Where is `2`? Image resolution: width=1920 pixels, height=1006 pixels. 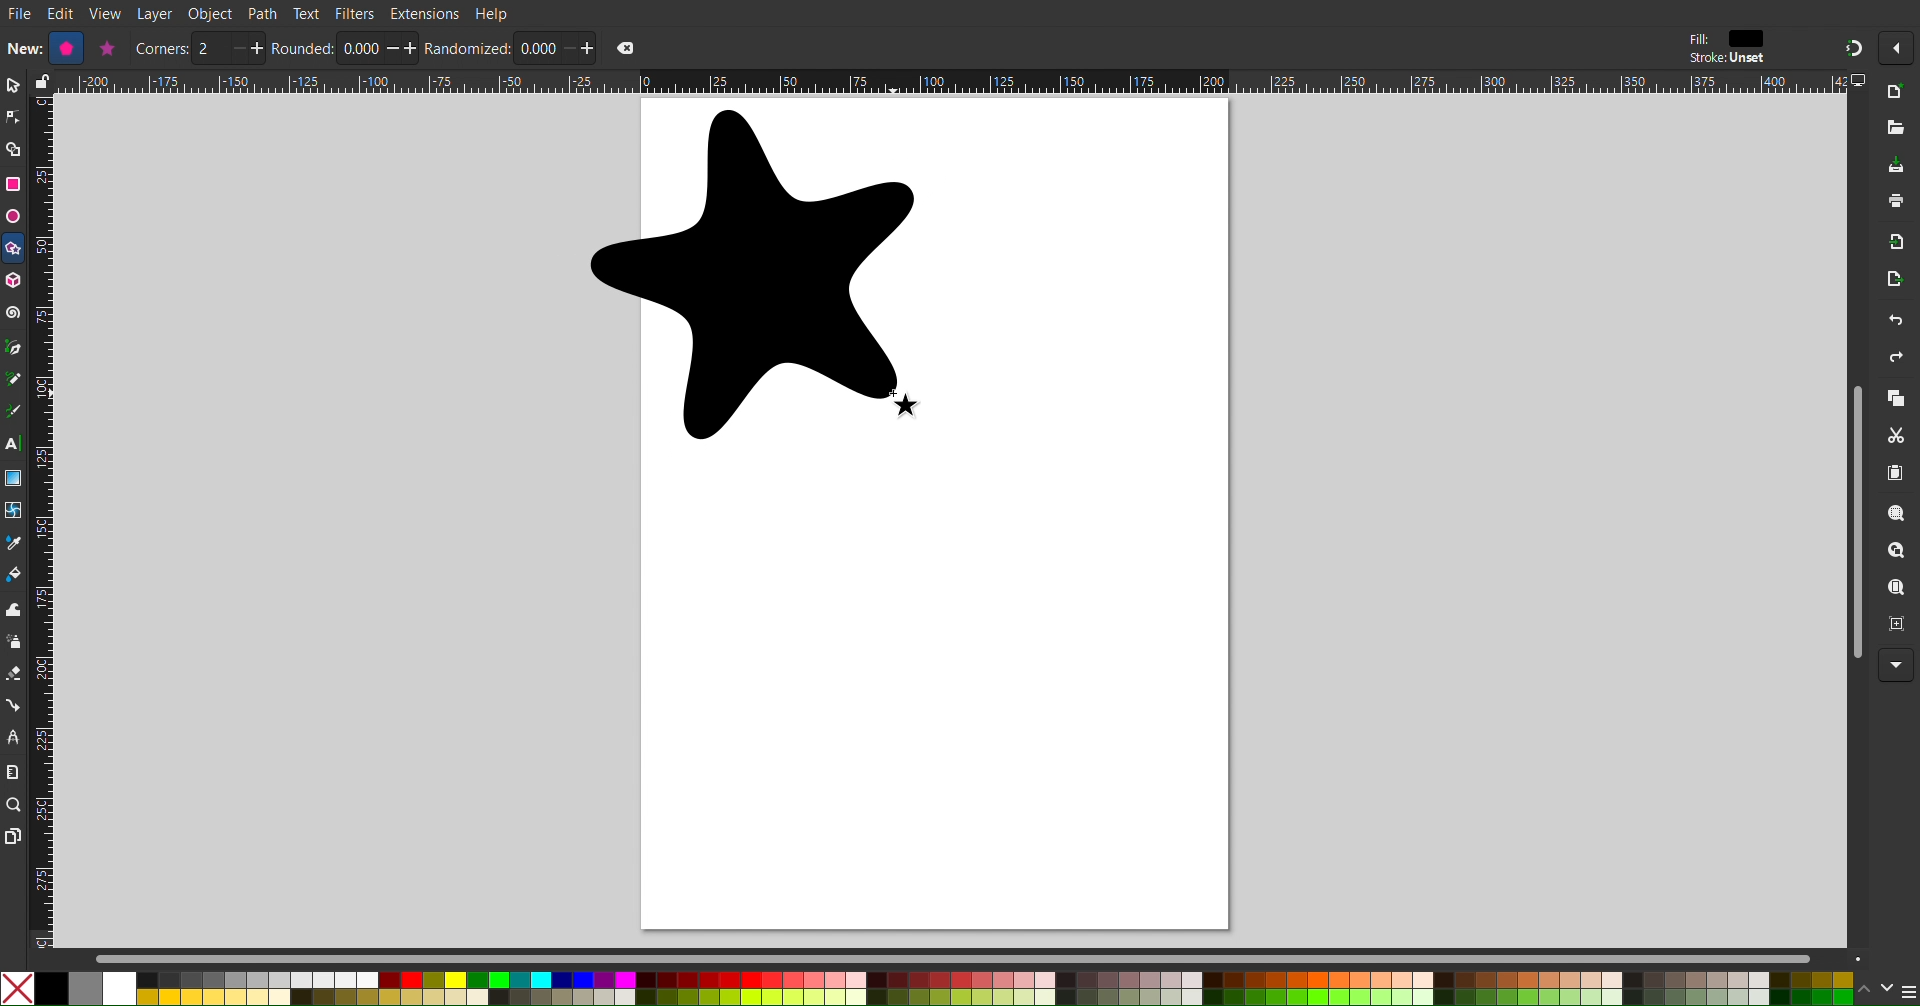
2 is located at coordinates (210, 49).